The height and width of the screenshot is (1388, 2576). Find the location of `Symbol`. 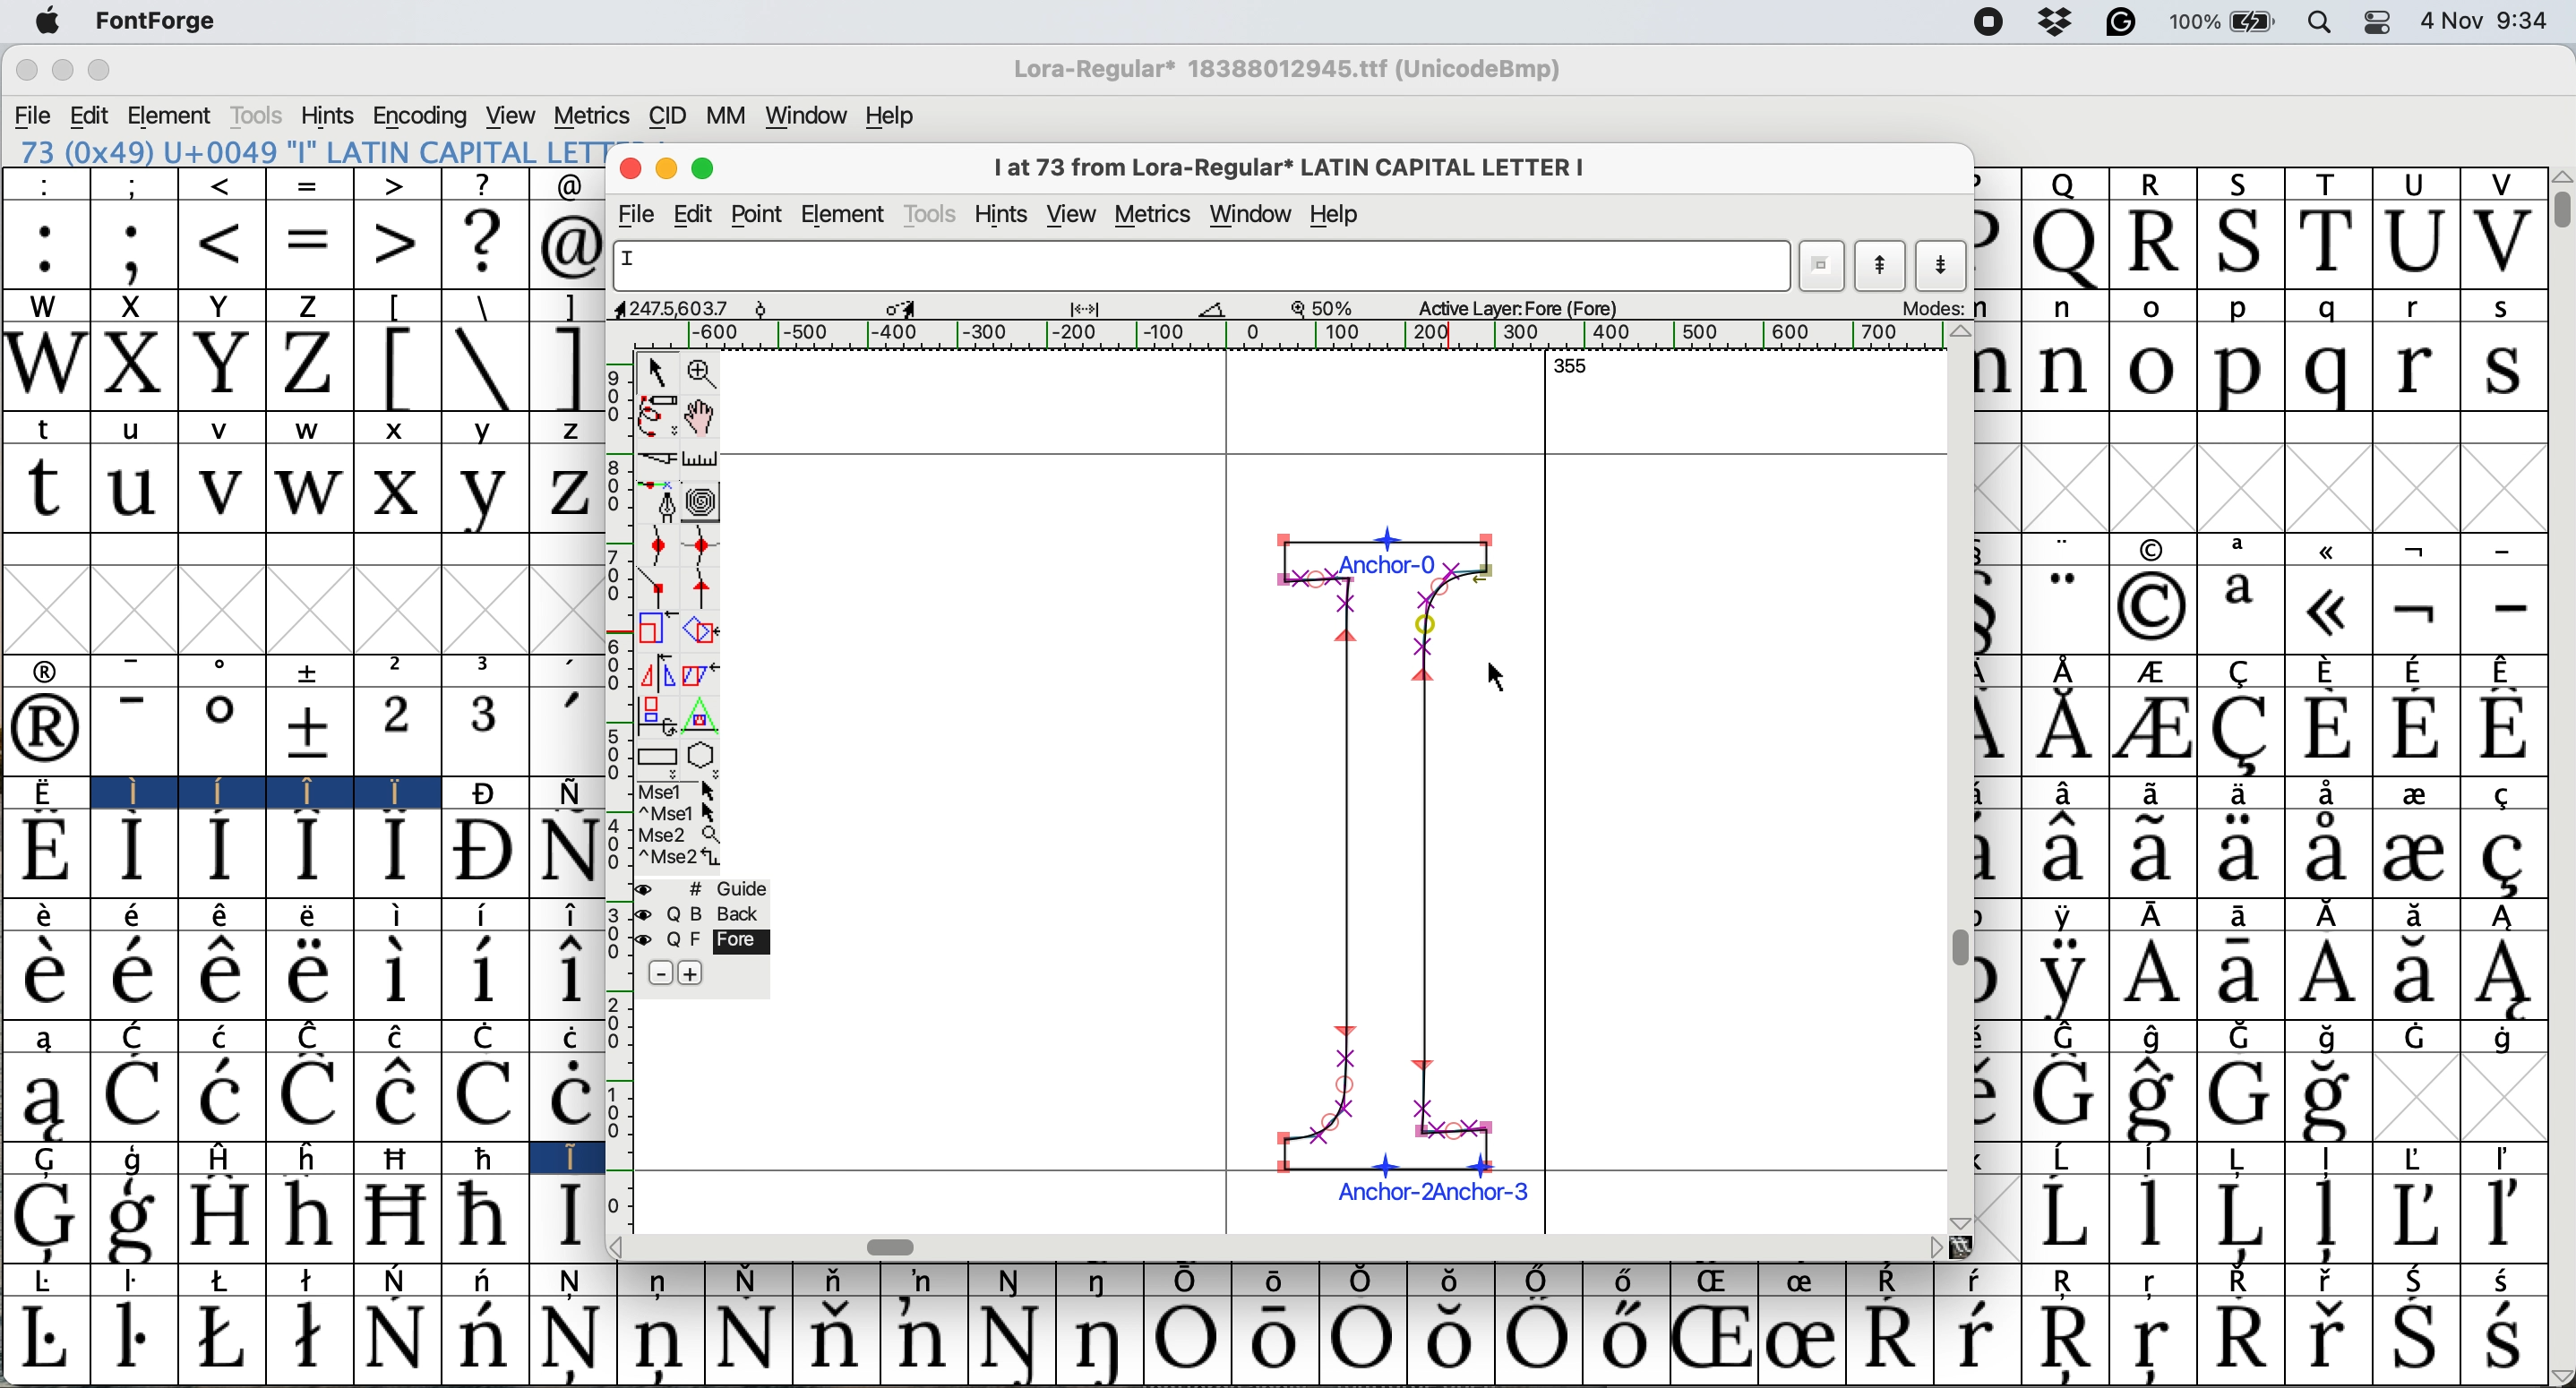

Symbol is located at coordinates (44, 792).